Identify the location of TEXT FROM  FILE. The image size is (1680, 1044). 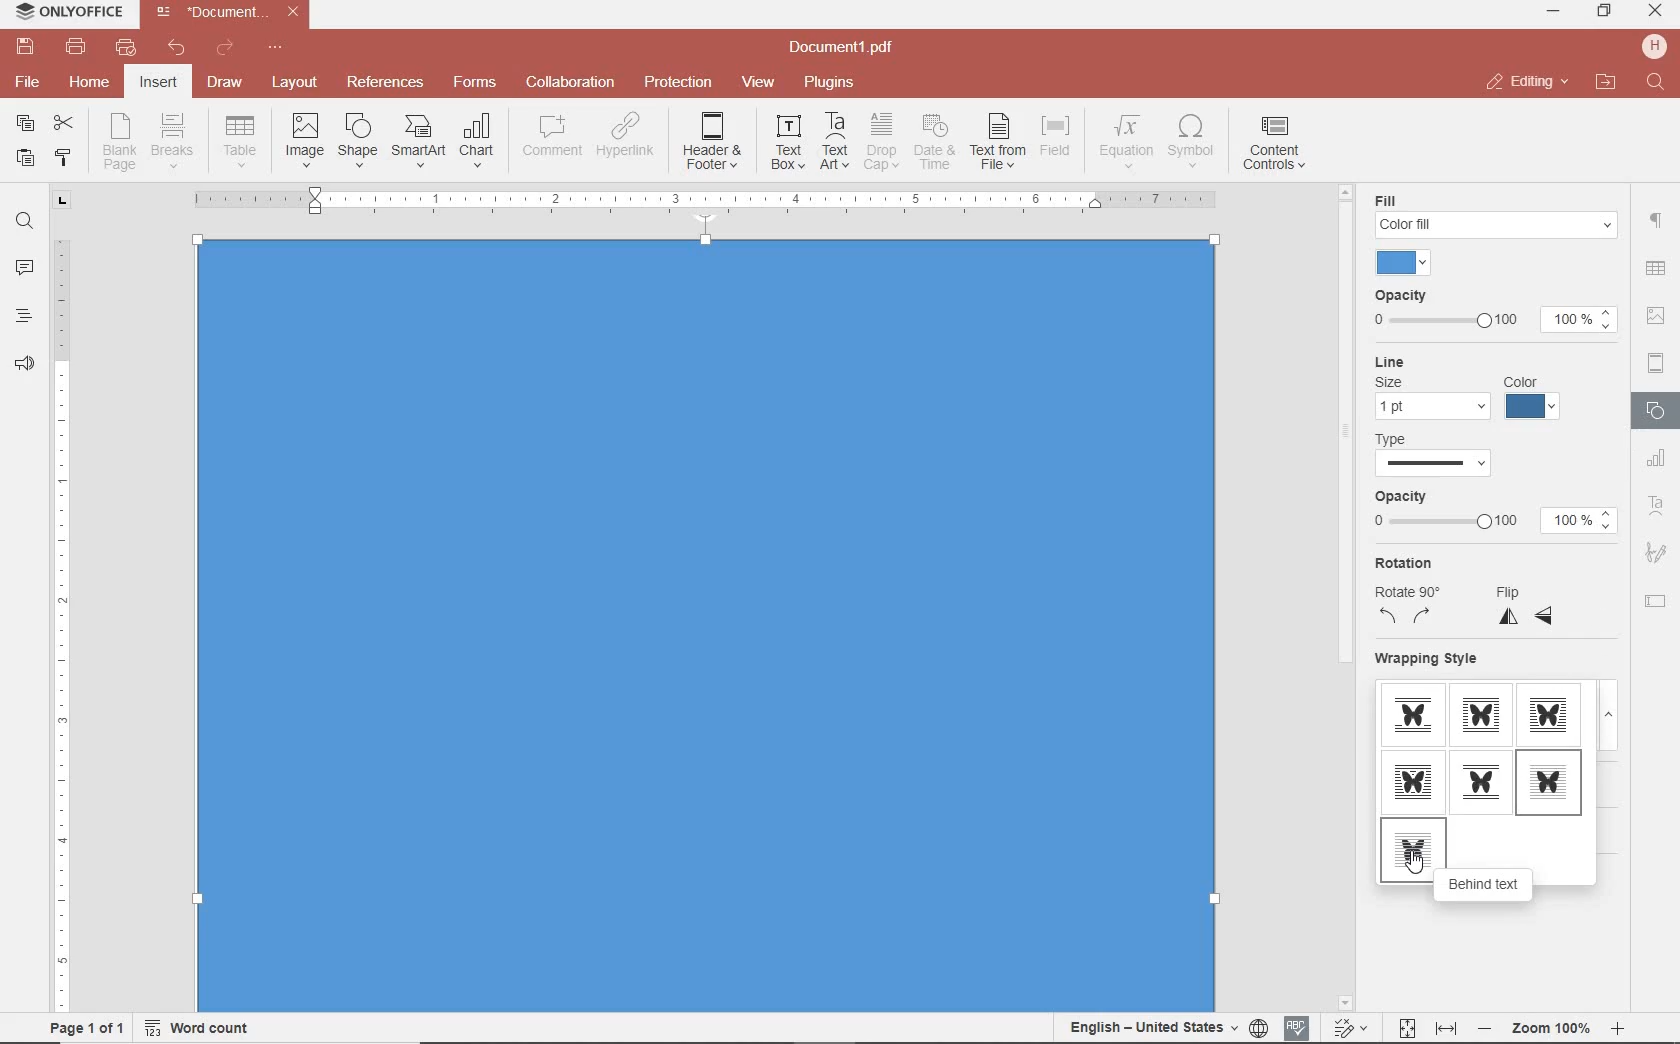
(998, 142).